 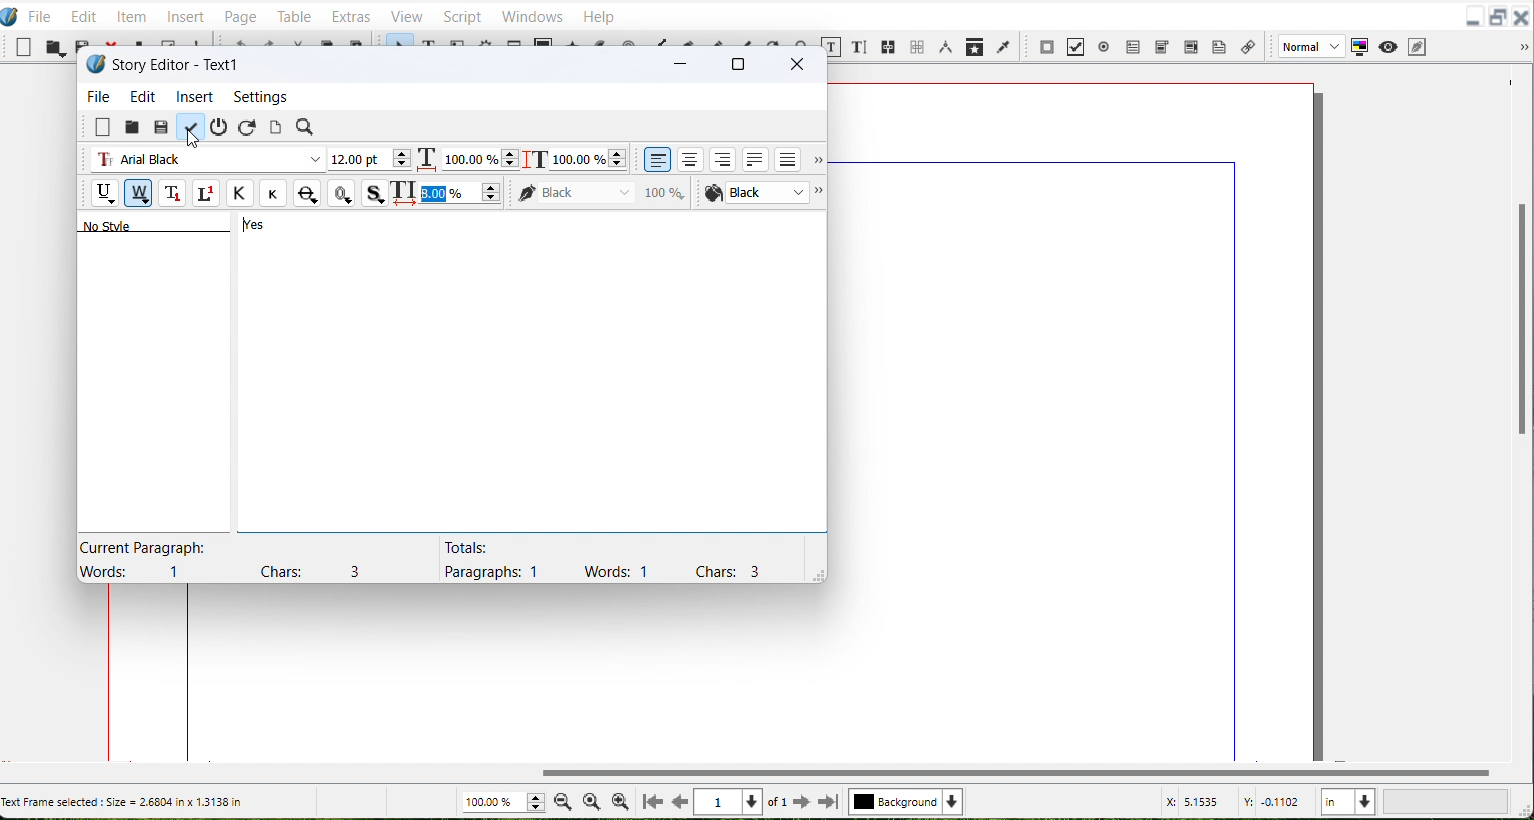 I want to click on Font Size Adjuster, so click(x=368, y=158).